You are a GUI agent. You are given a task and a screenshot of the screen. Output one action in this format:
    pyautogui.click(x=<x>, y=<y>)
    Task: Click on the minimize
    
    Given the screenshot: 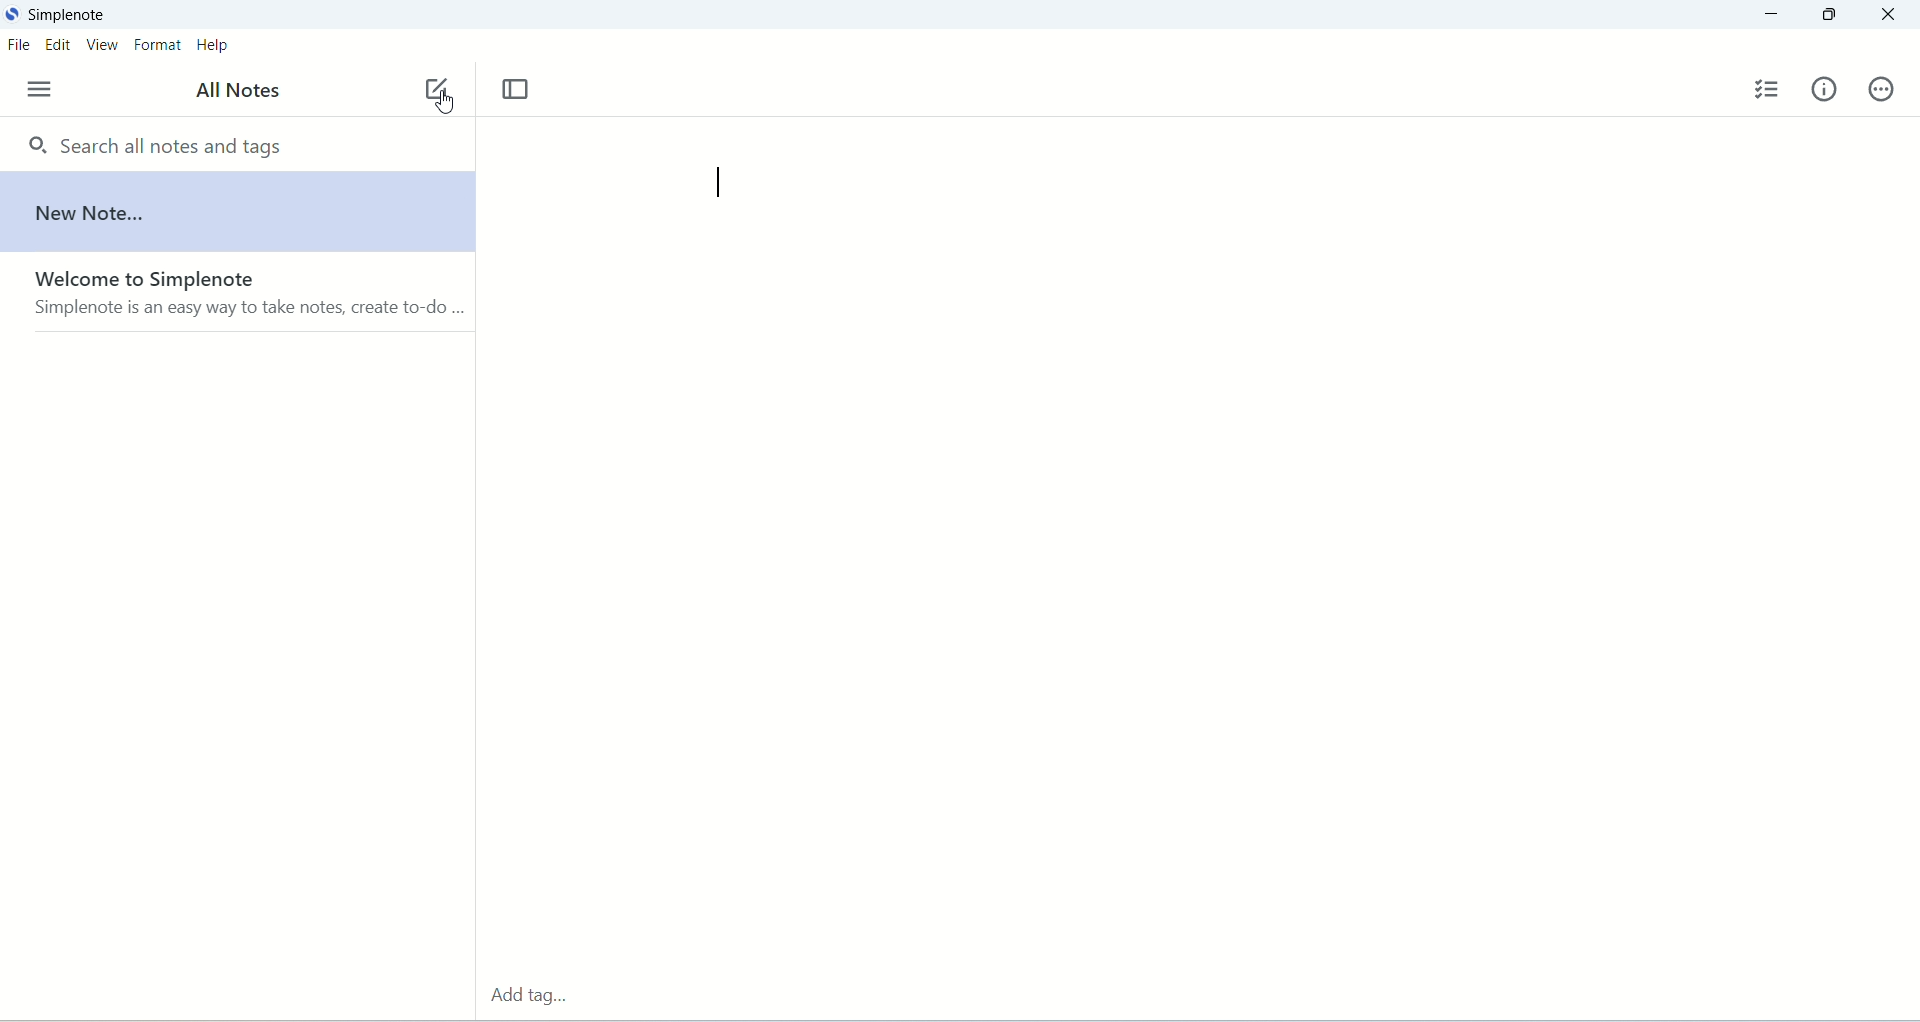 What is the action you would take?
    pyautogui.click(x=1773, y=15)
    